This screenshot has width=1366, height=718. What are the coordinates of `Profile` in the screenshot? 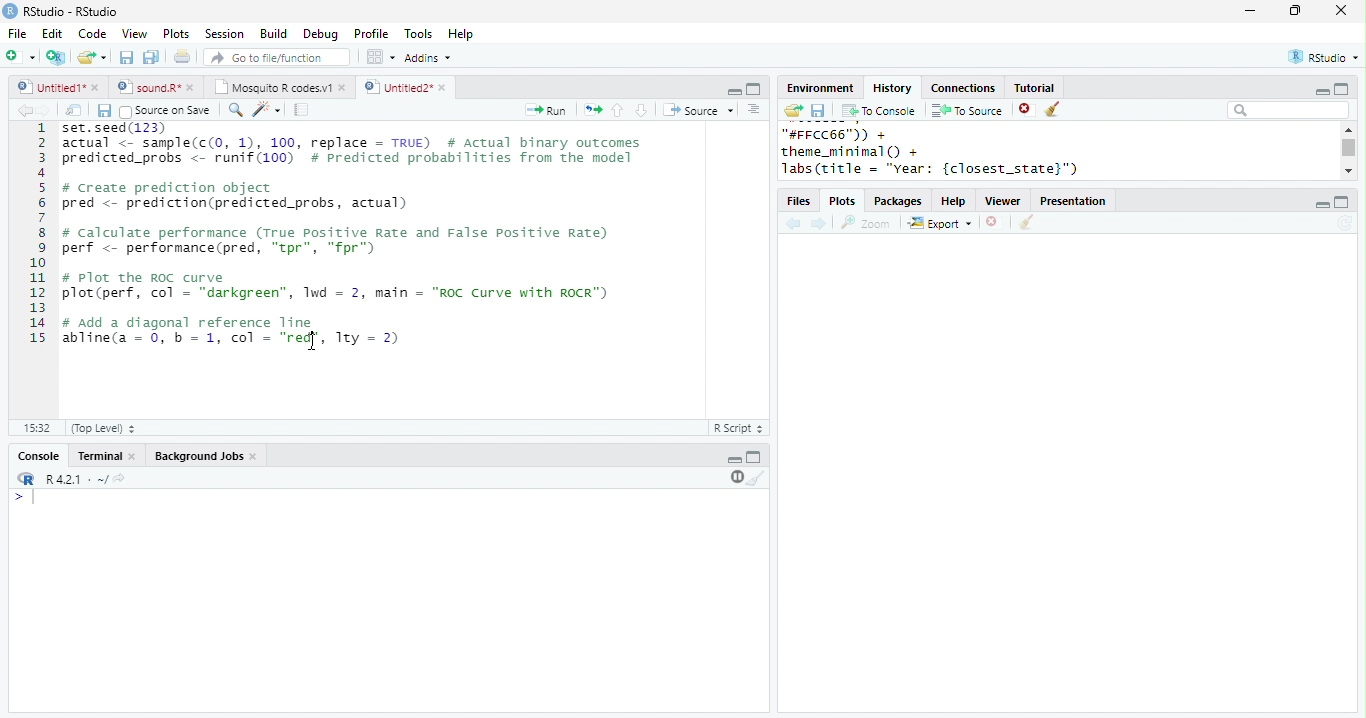 It's located at (371, 33).